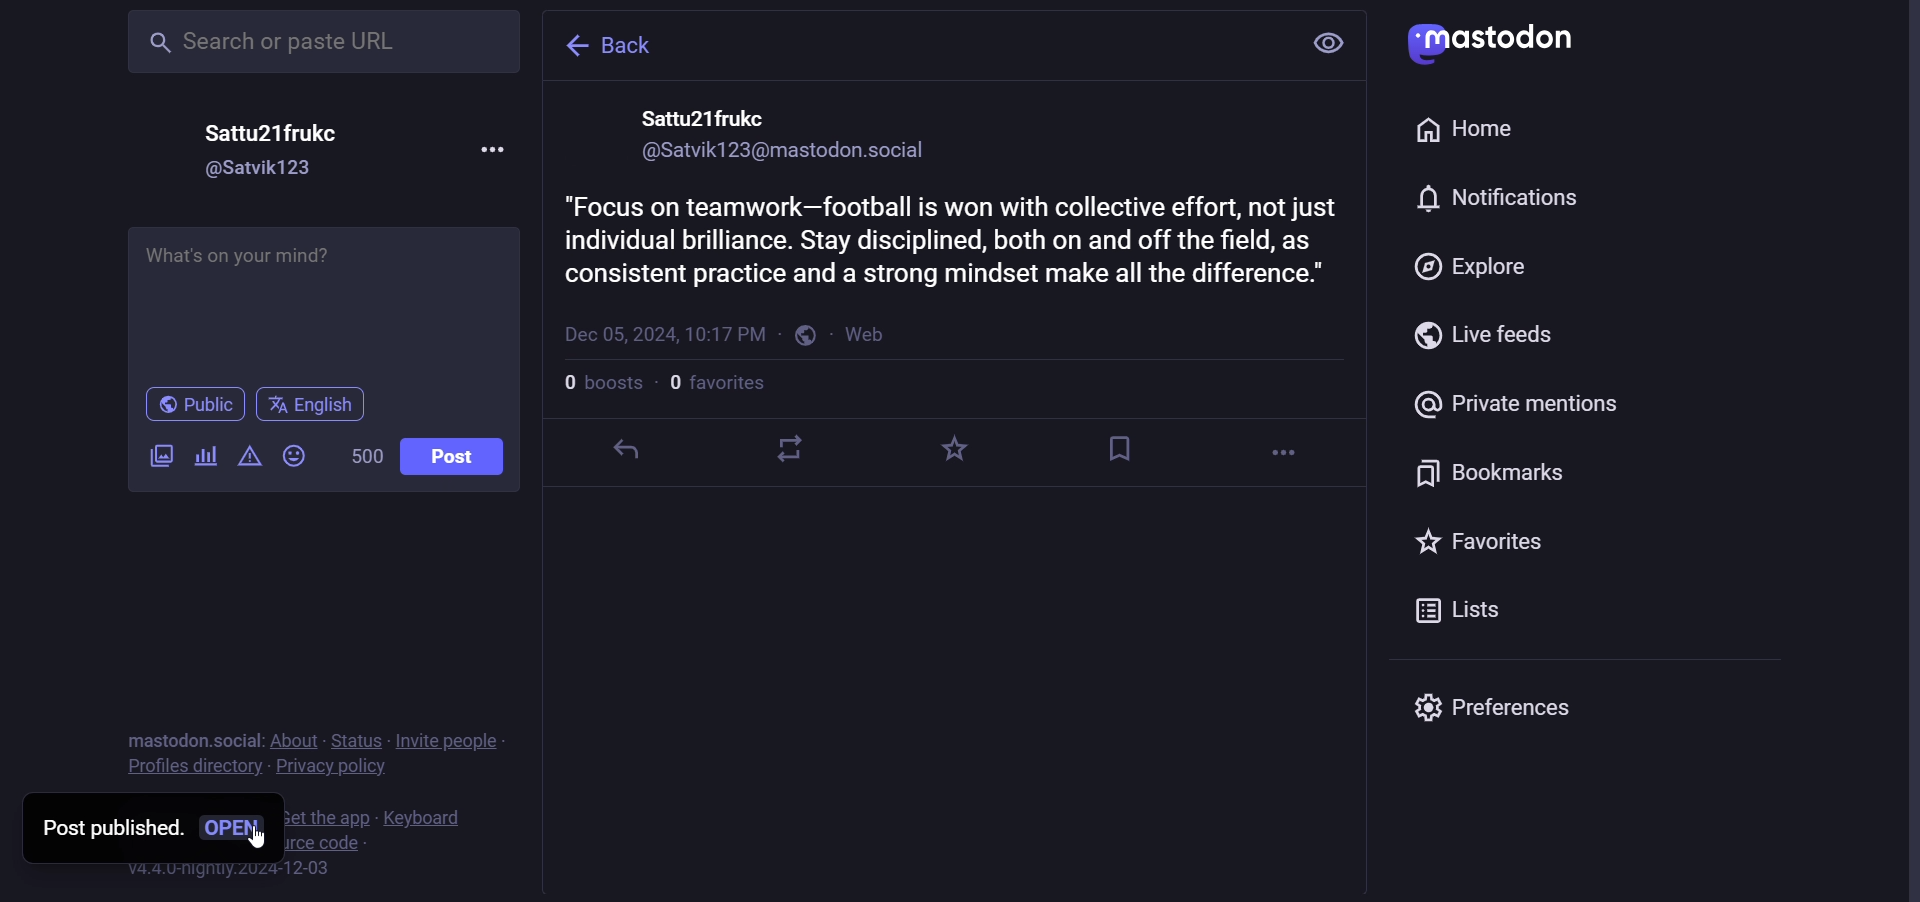 This screenshot has height=902, width=1920. Describe the element at coordinates (184, 737) in the screenshot. I see `mastodon social` at that location.